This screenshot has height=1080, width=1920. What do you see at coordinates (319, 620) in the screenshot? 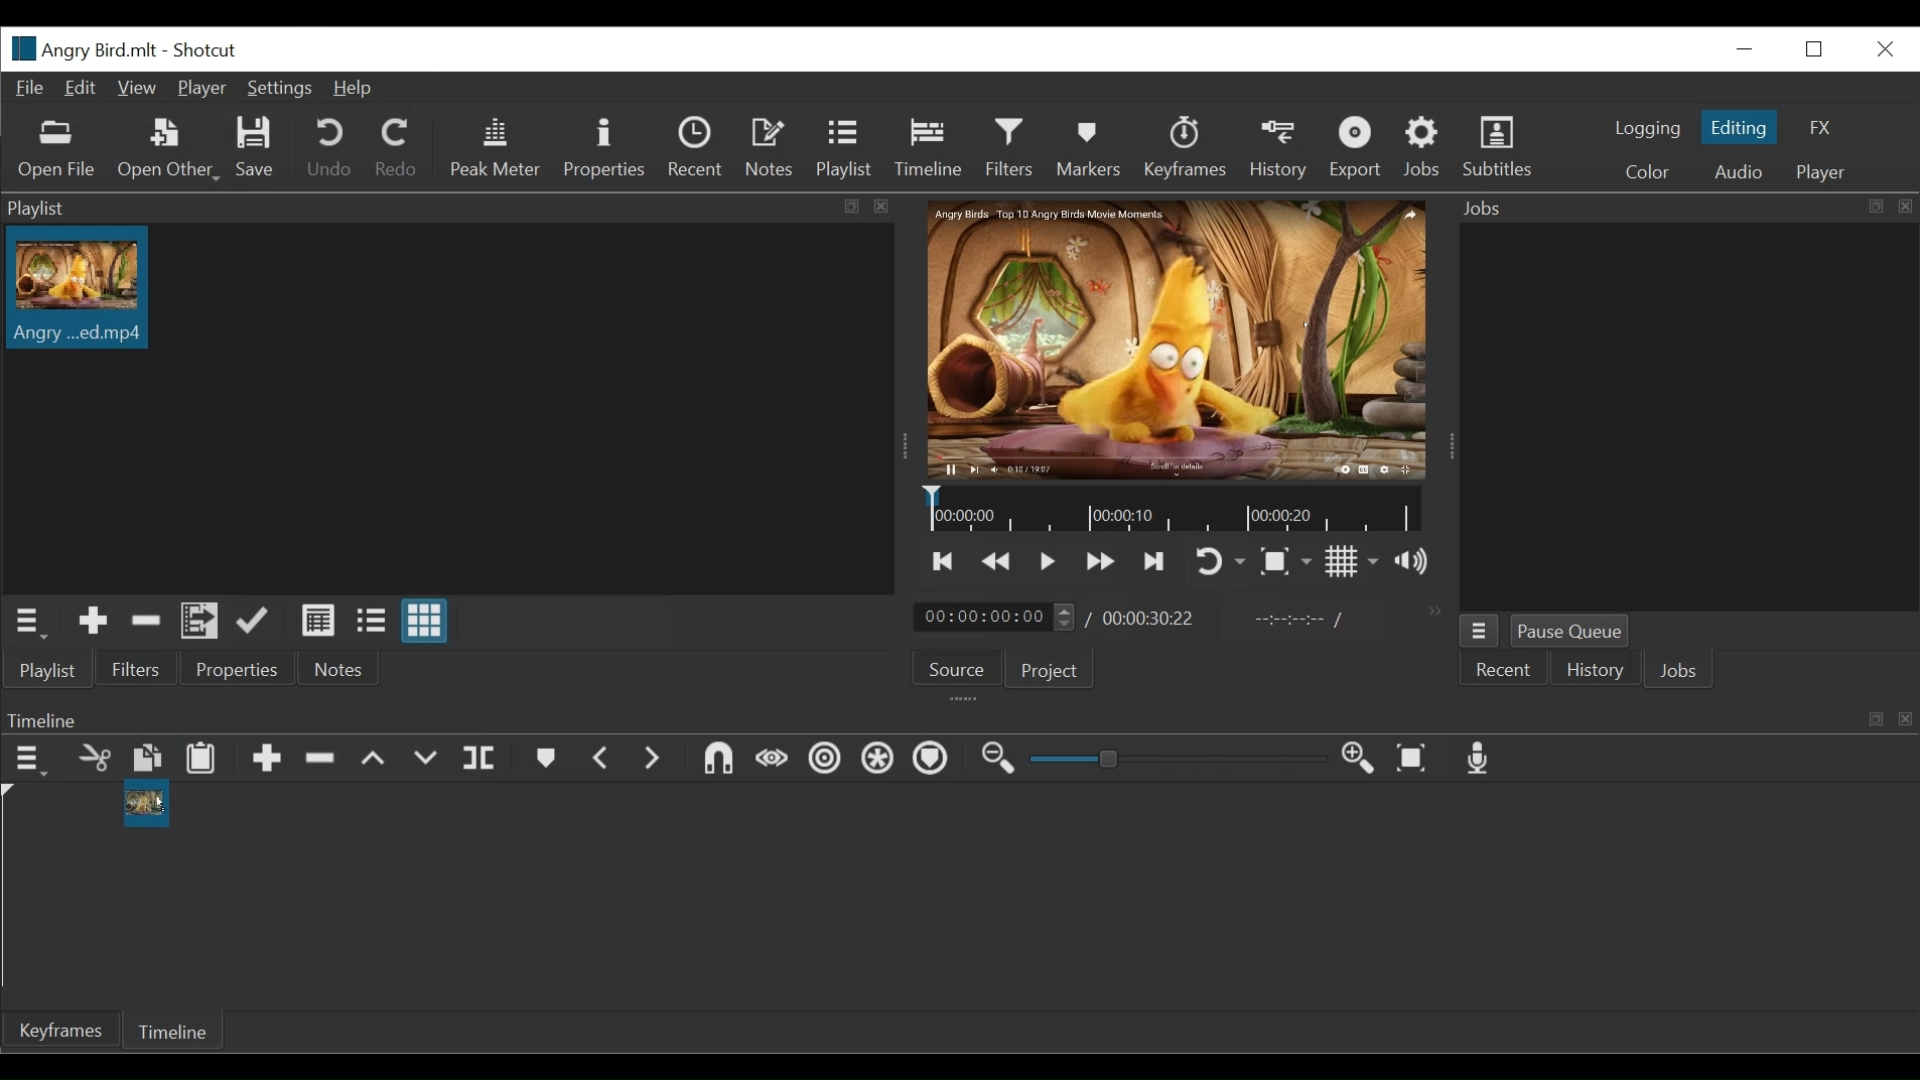
I see `View as details` at bounding box center [319, 620].